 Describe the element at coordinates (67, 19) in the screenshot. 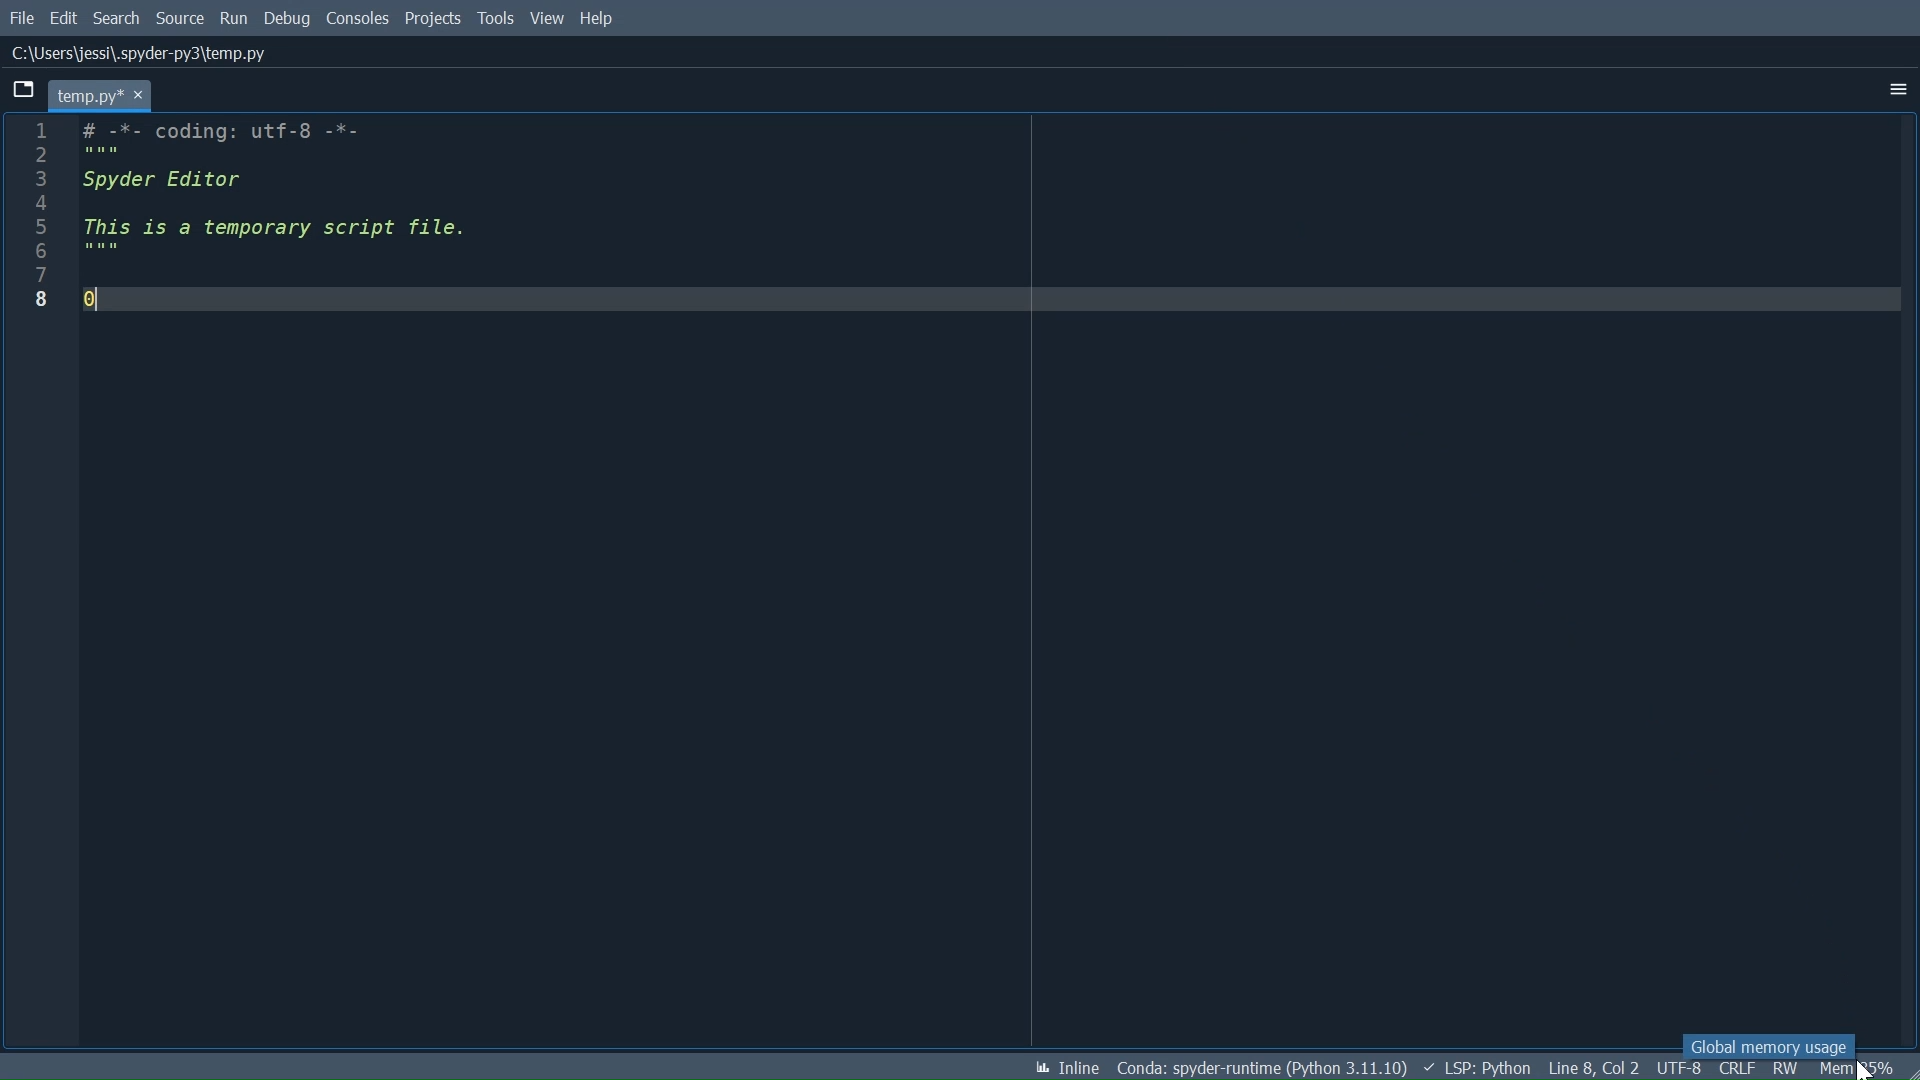

I see `Edit` at that location.